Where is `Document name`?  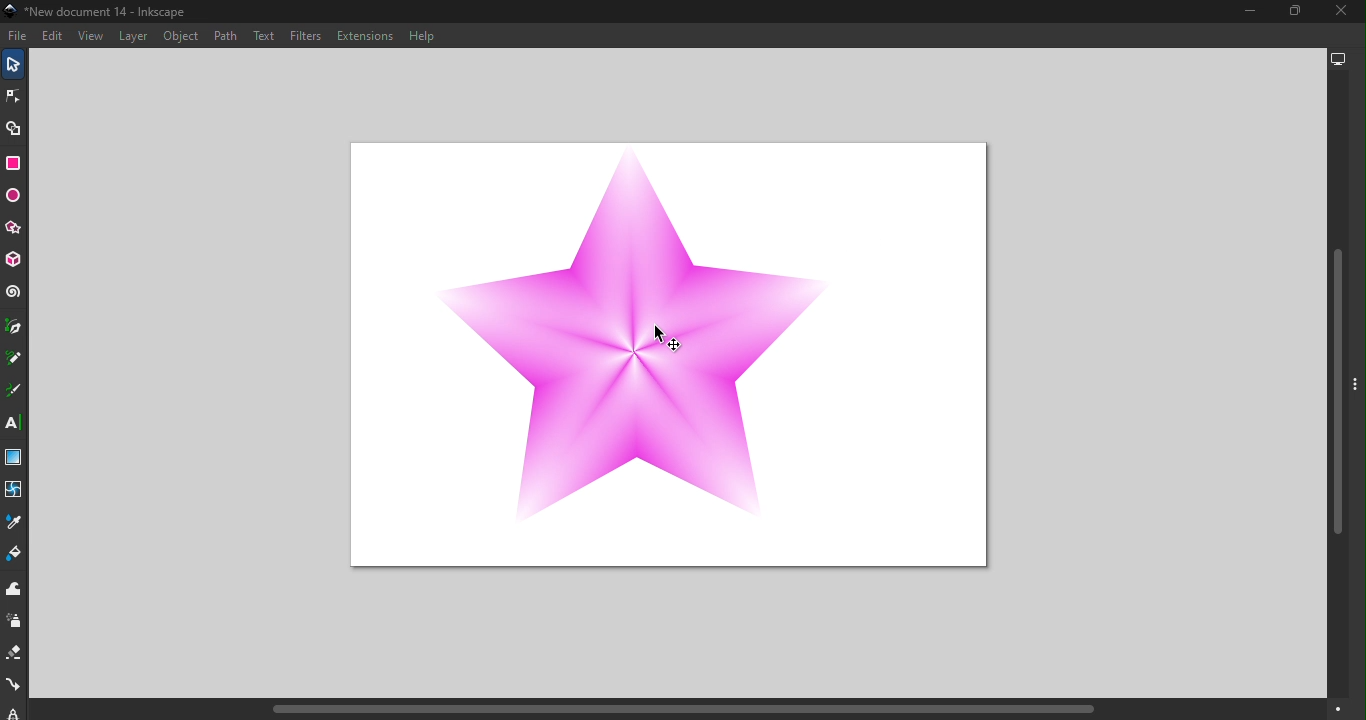 Document name is located at coordinates (101, 11).